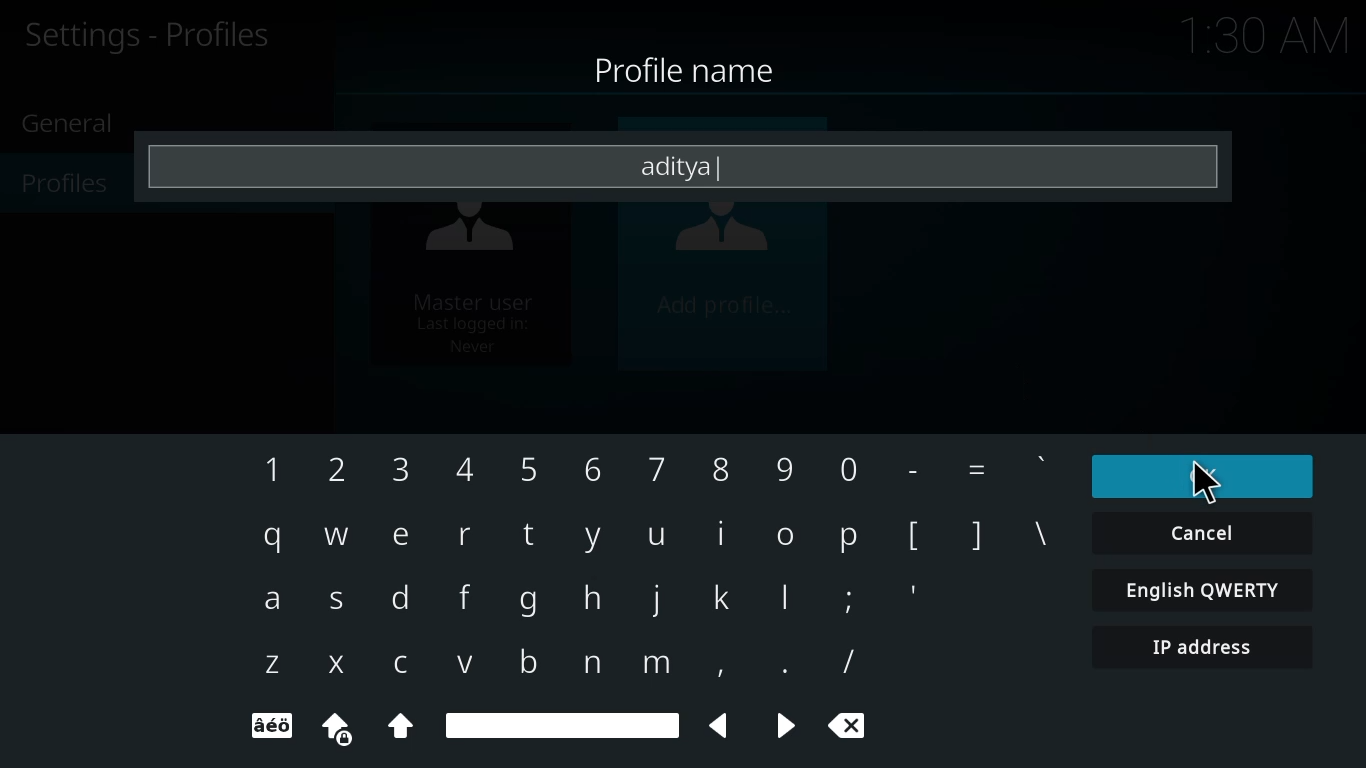 This screenshot has width=1366, height=768. What do you see at coordinates (913, 477) in the screenshot?
I see `-` at bounding box center [913, 477].